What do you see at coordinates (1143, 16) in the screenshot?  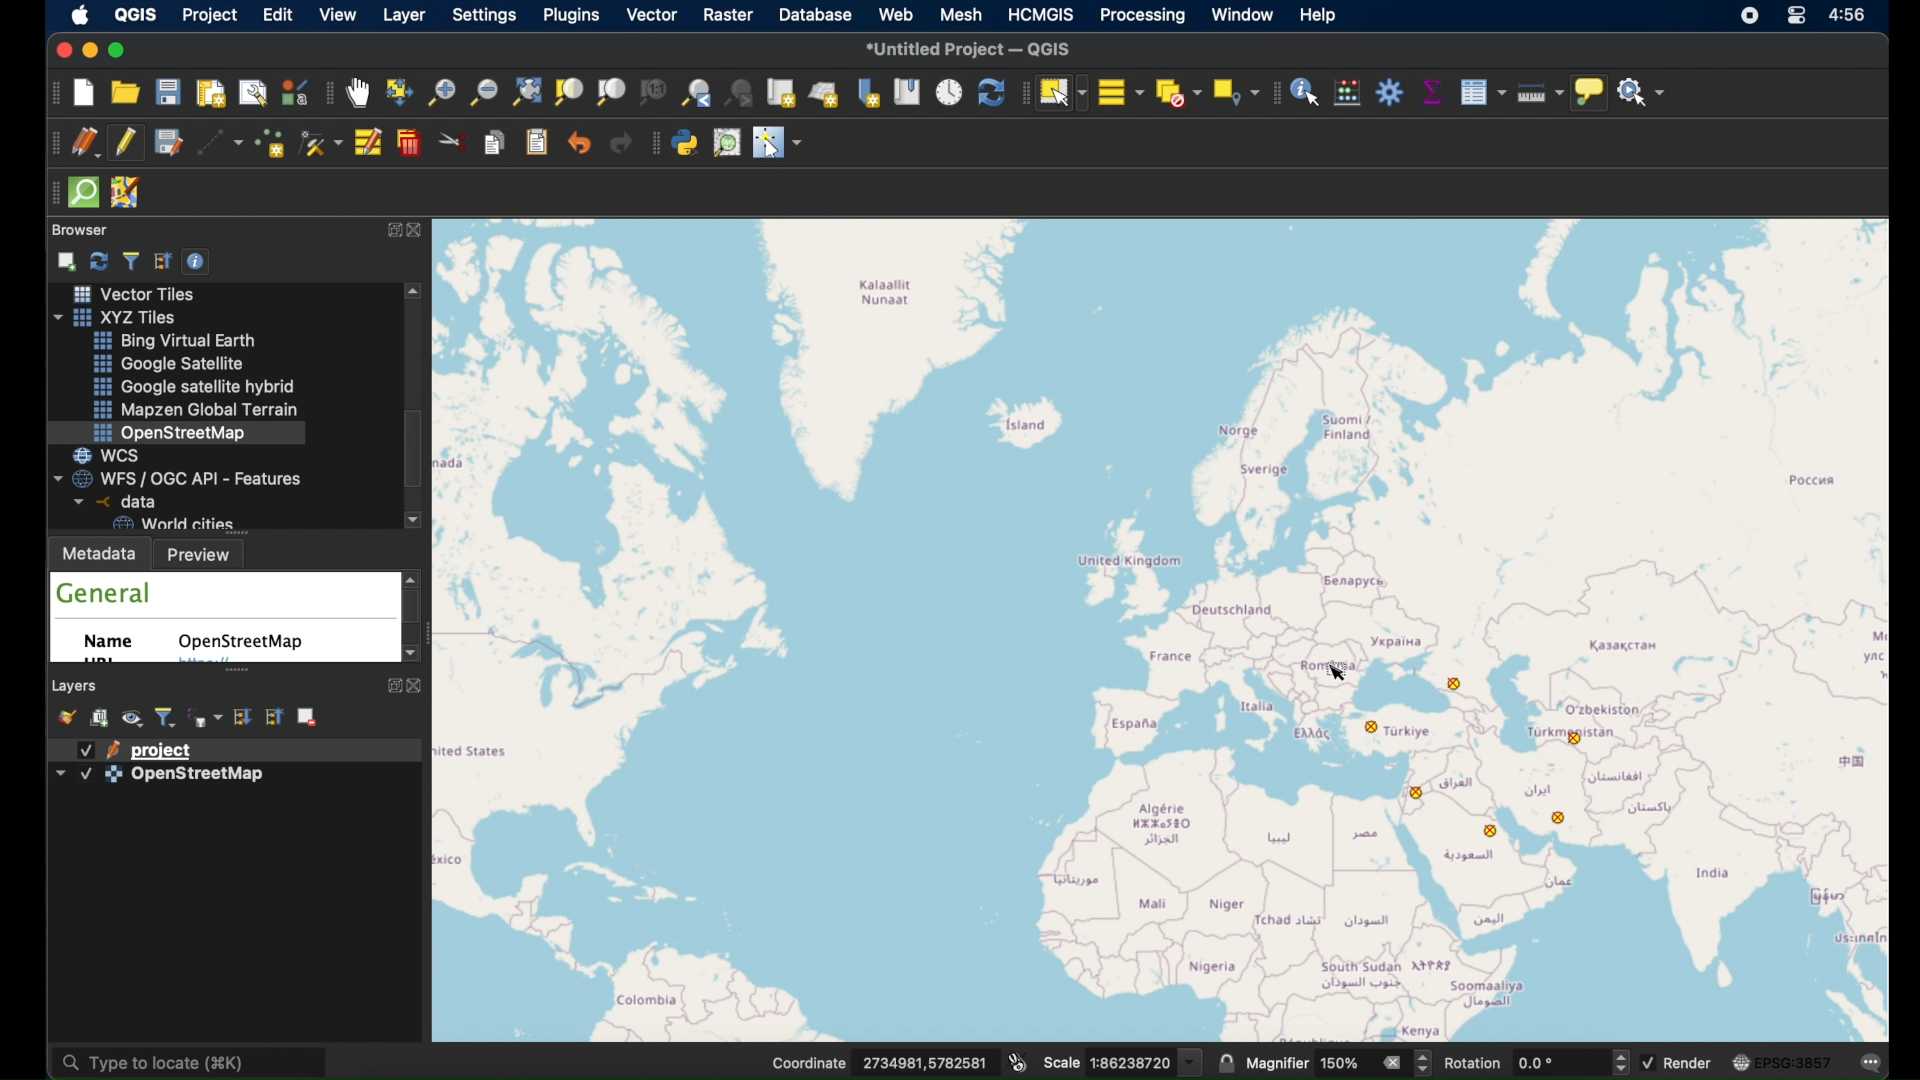 I see `processing` at bounding box center [1143, 16].